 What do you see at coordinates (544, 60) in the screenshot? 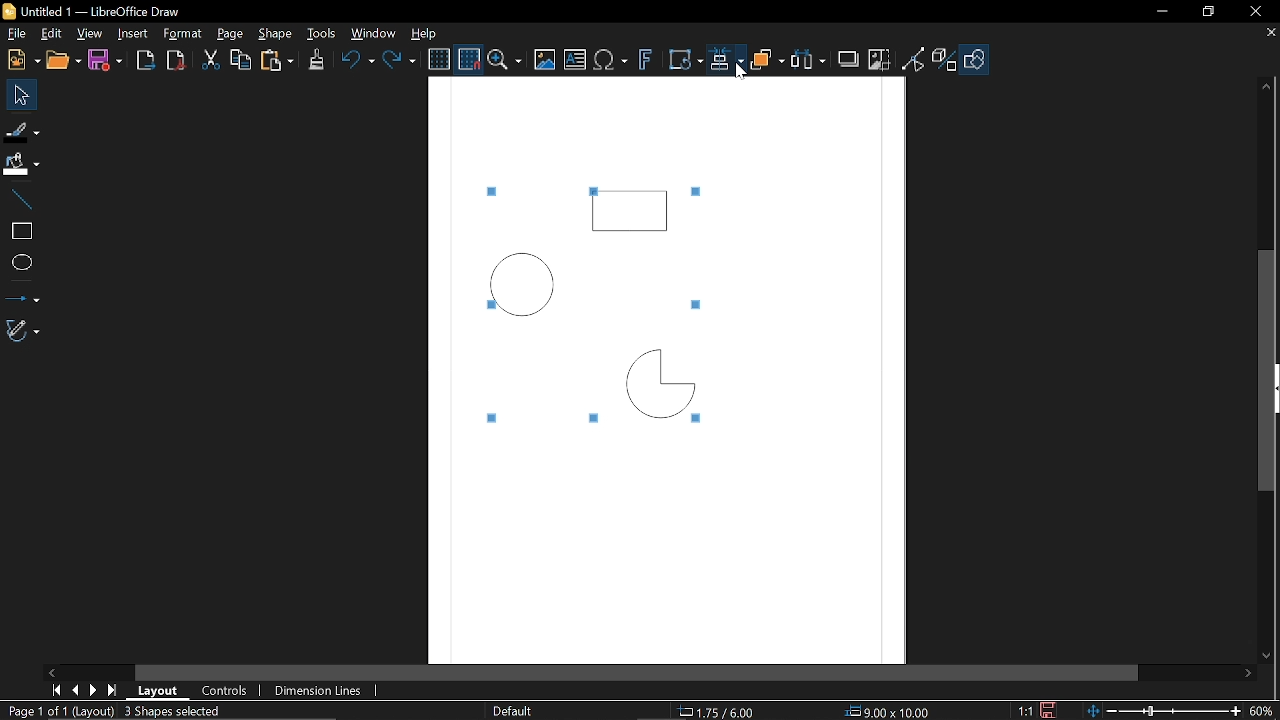
I see `Insert image` at bounding box center [544, 60].